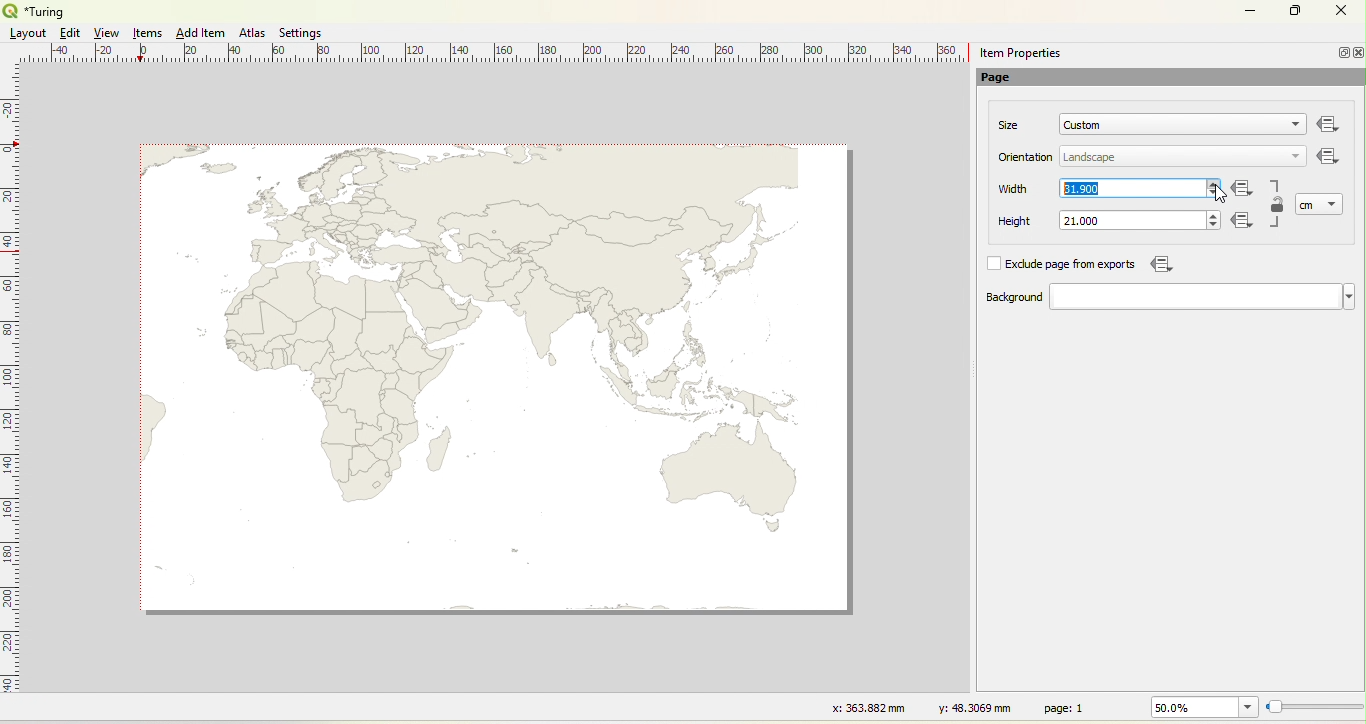  What do you see at coordinates (1278, 206) in the screenshot?
I see `Lock/Unlock` at bounding box center [1278, 206].